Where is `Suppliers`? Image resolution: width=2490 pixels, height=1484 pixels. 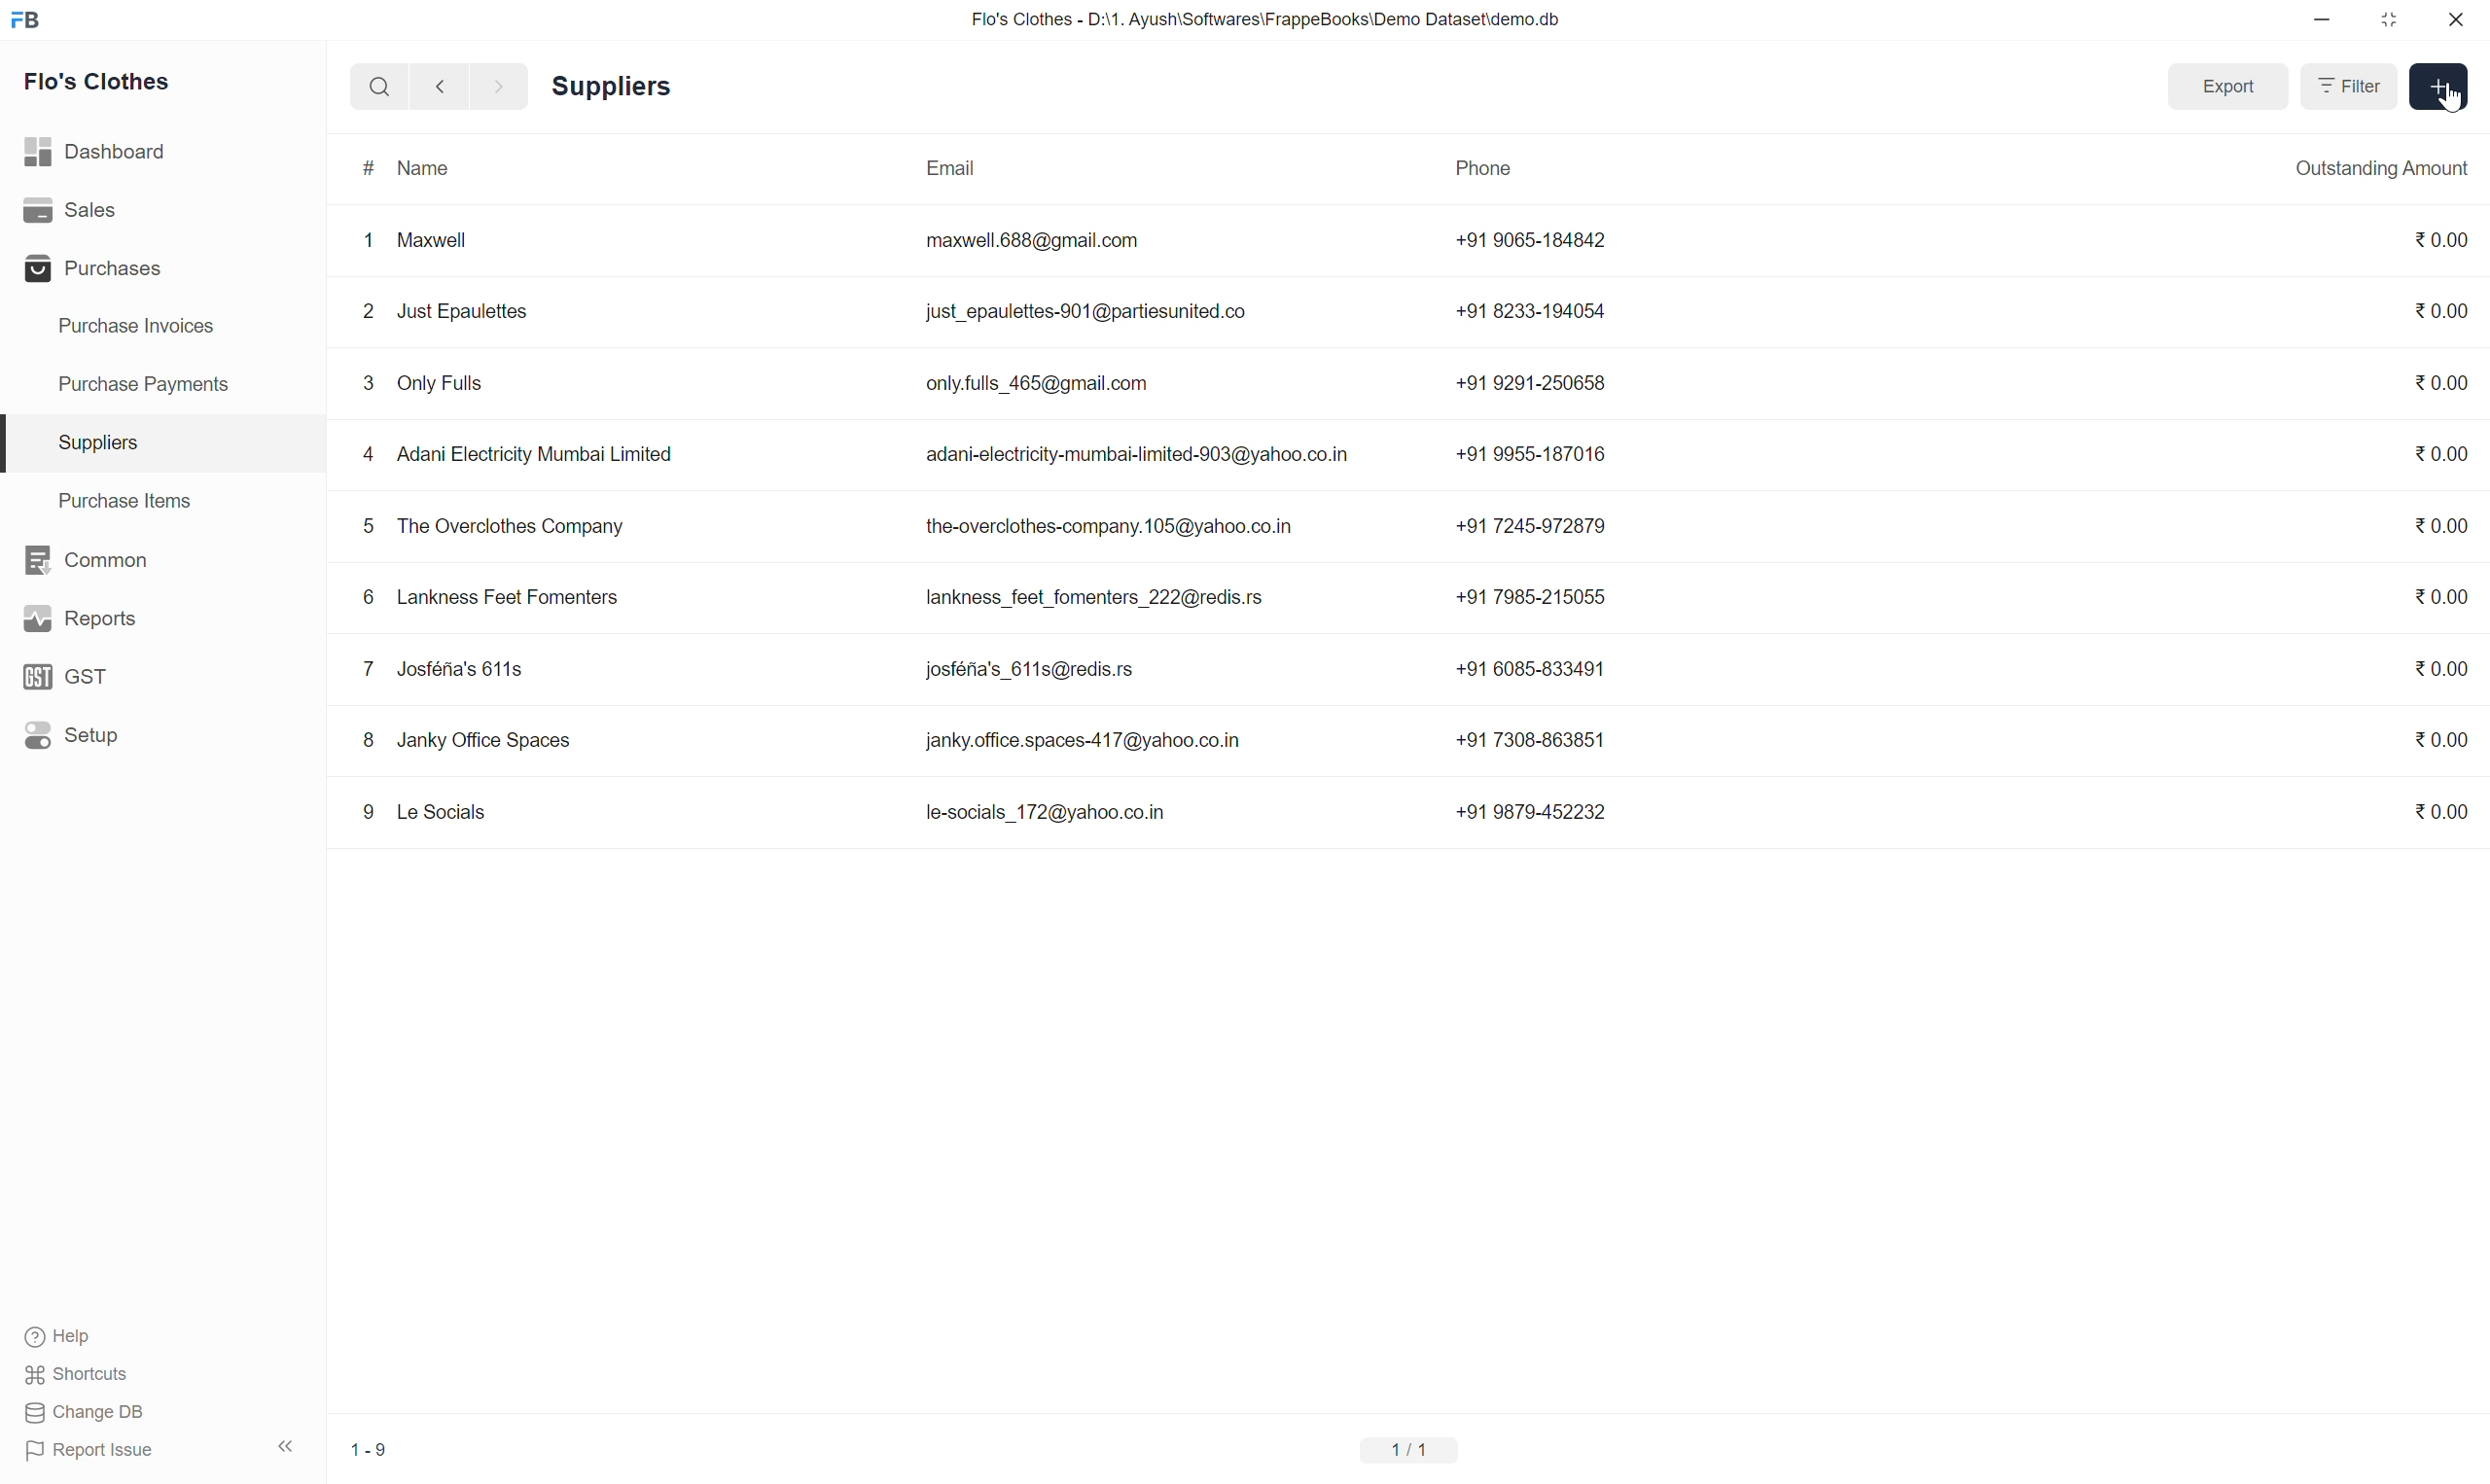
Suppliers is located at coordinates (163, 444).